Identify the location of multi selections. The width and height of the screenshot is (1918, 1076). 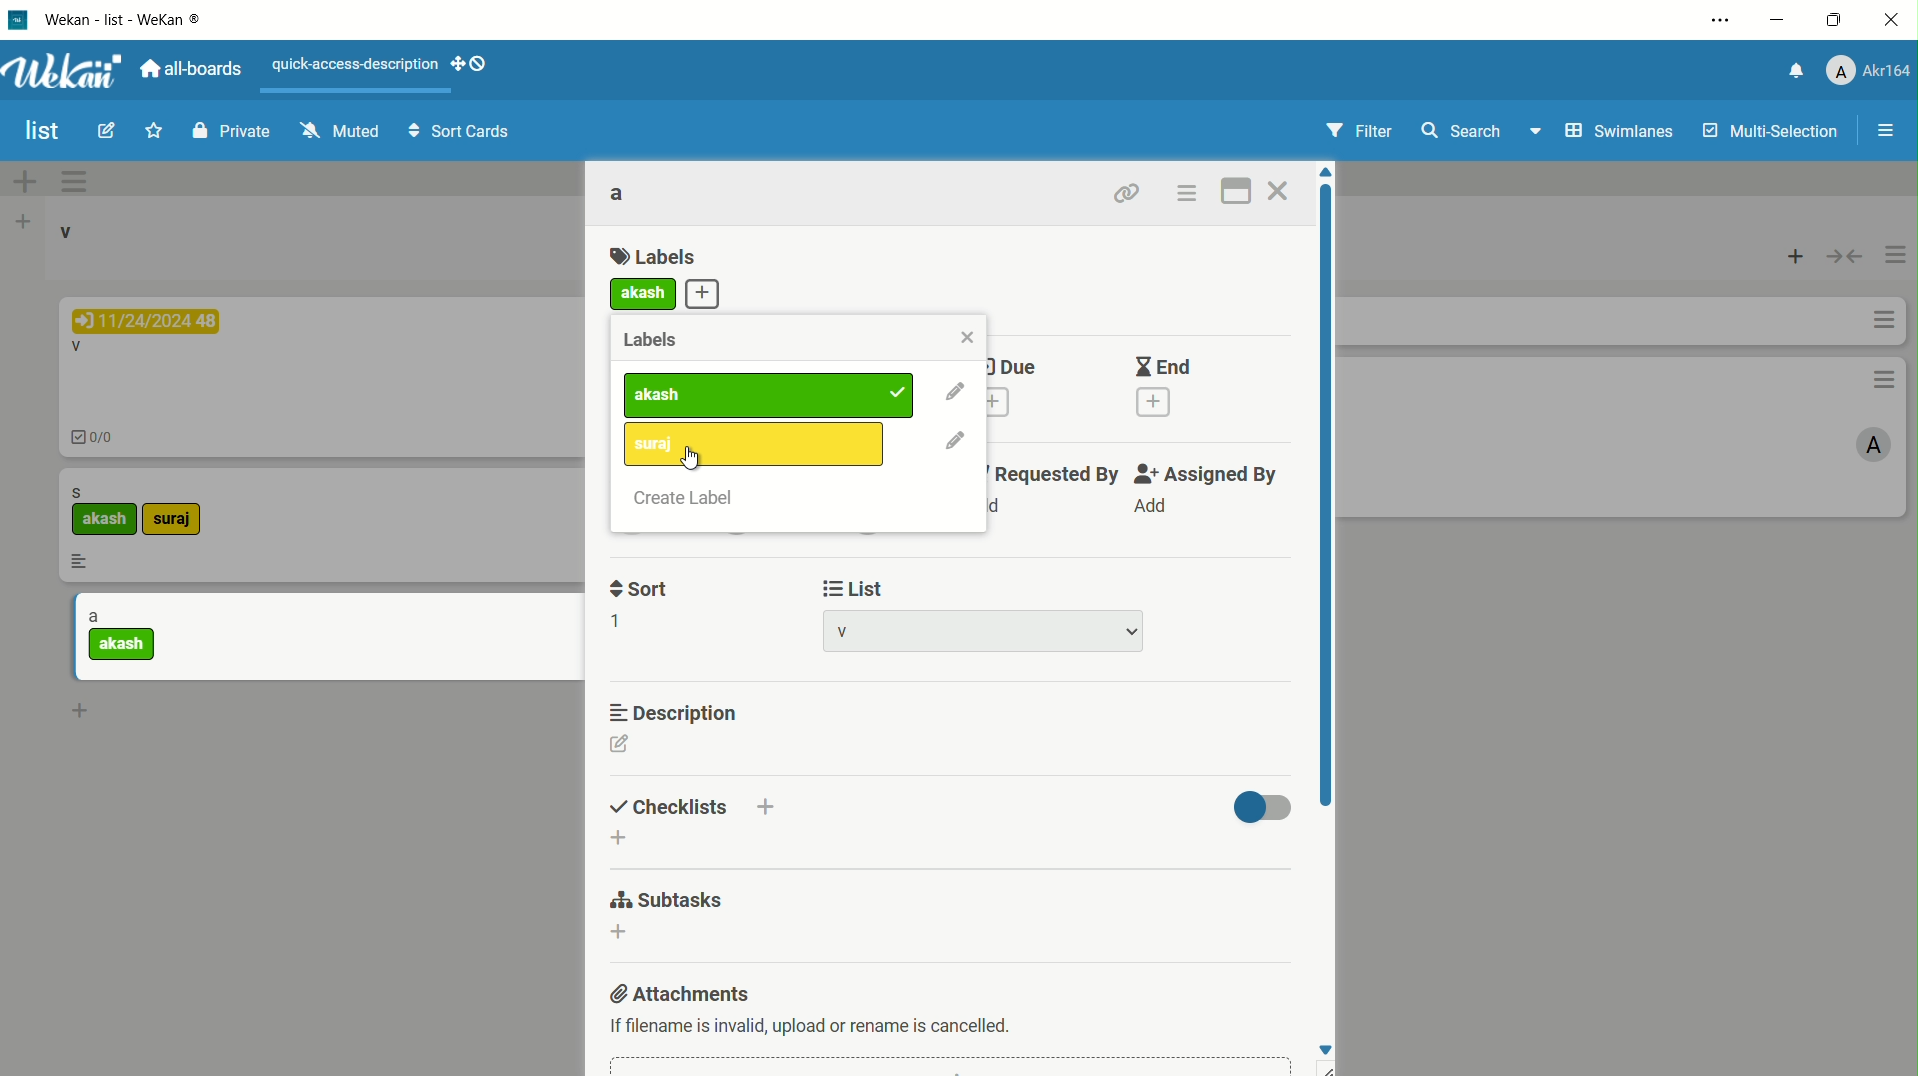
(1768, 133).